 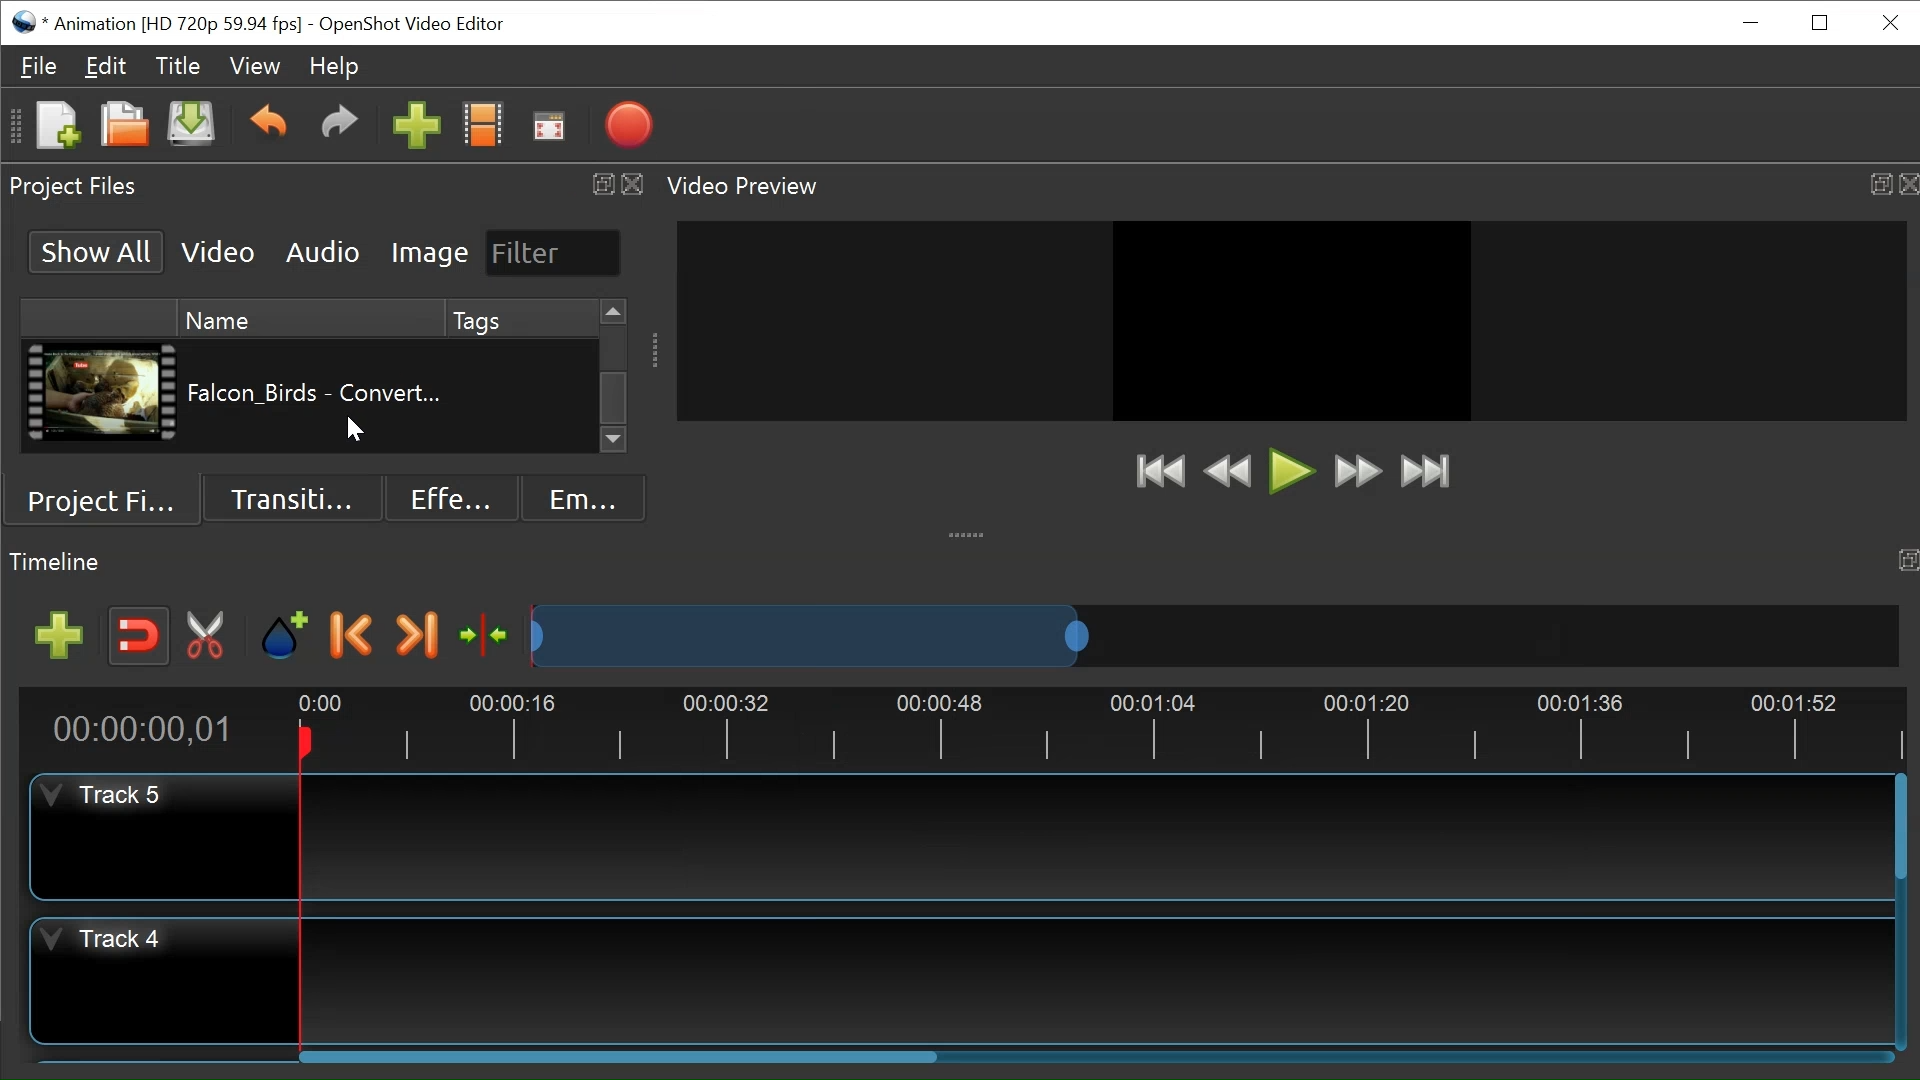 What do you see at coordinates (1292, 320) in the screenshot?
I see `Preview Window` at bounding box center [1292, 320].